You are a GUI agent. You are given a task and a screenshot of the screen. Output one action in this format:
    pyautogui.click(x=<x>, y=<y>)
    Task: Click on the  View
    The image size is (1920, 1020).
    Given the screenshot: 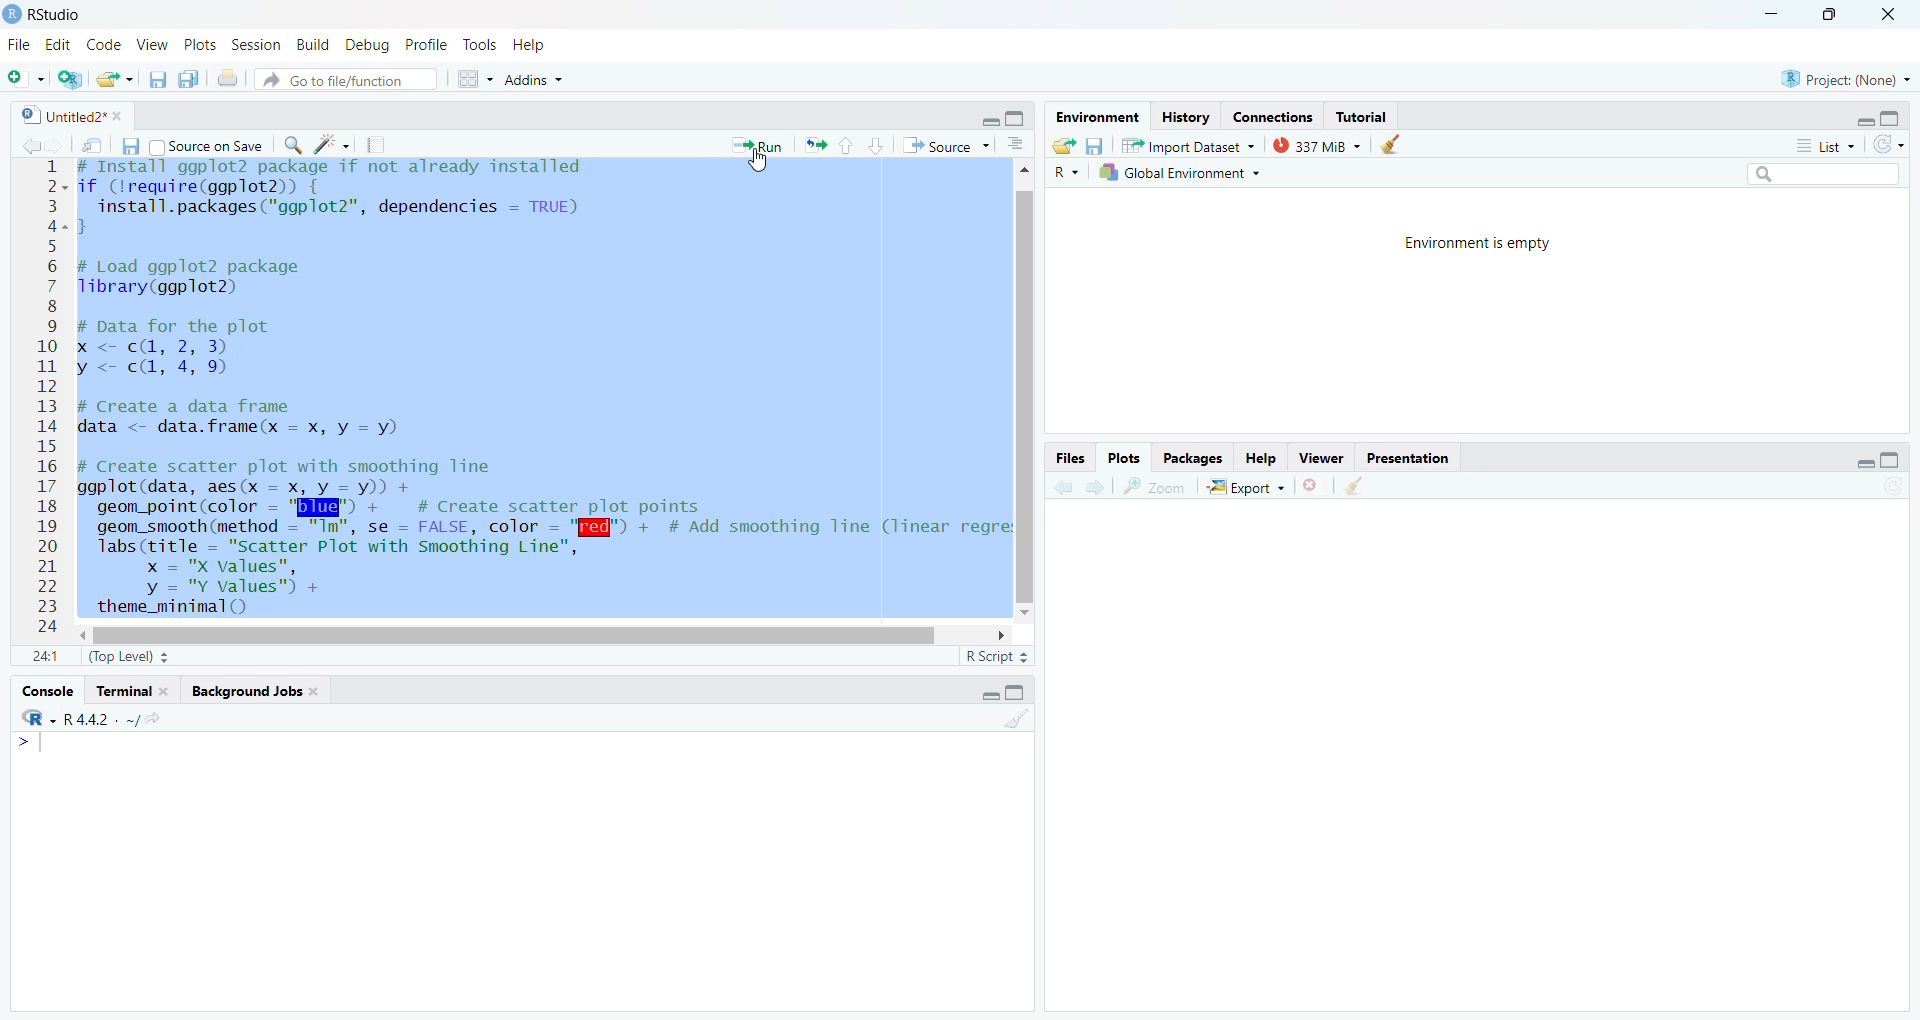 What is the action you would take?
    pyautogui.click(x=151, y=44)
    